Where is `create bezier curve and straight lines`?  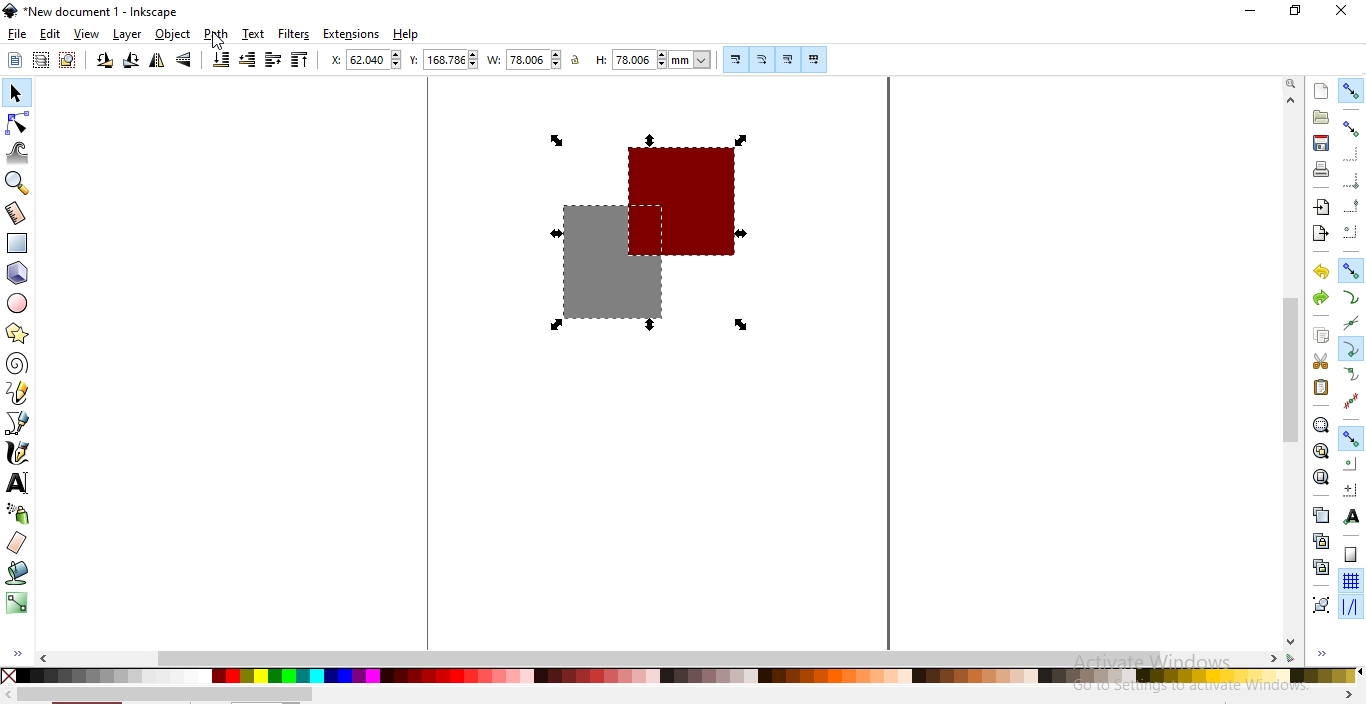
create bezier curve and straight lines is located at coordinates (18, 422).